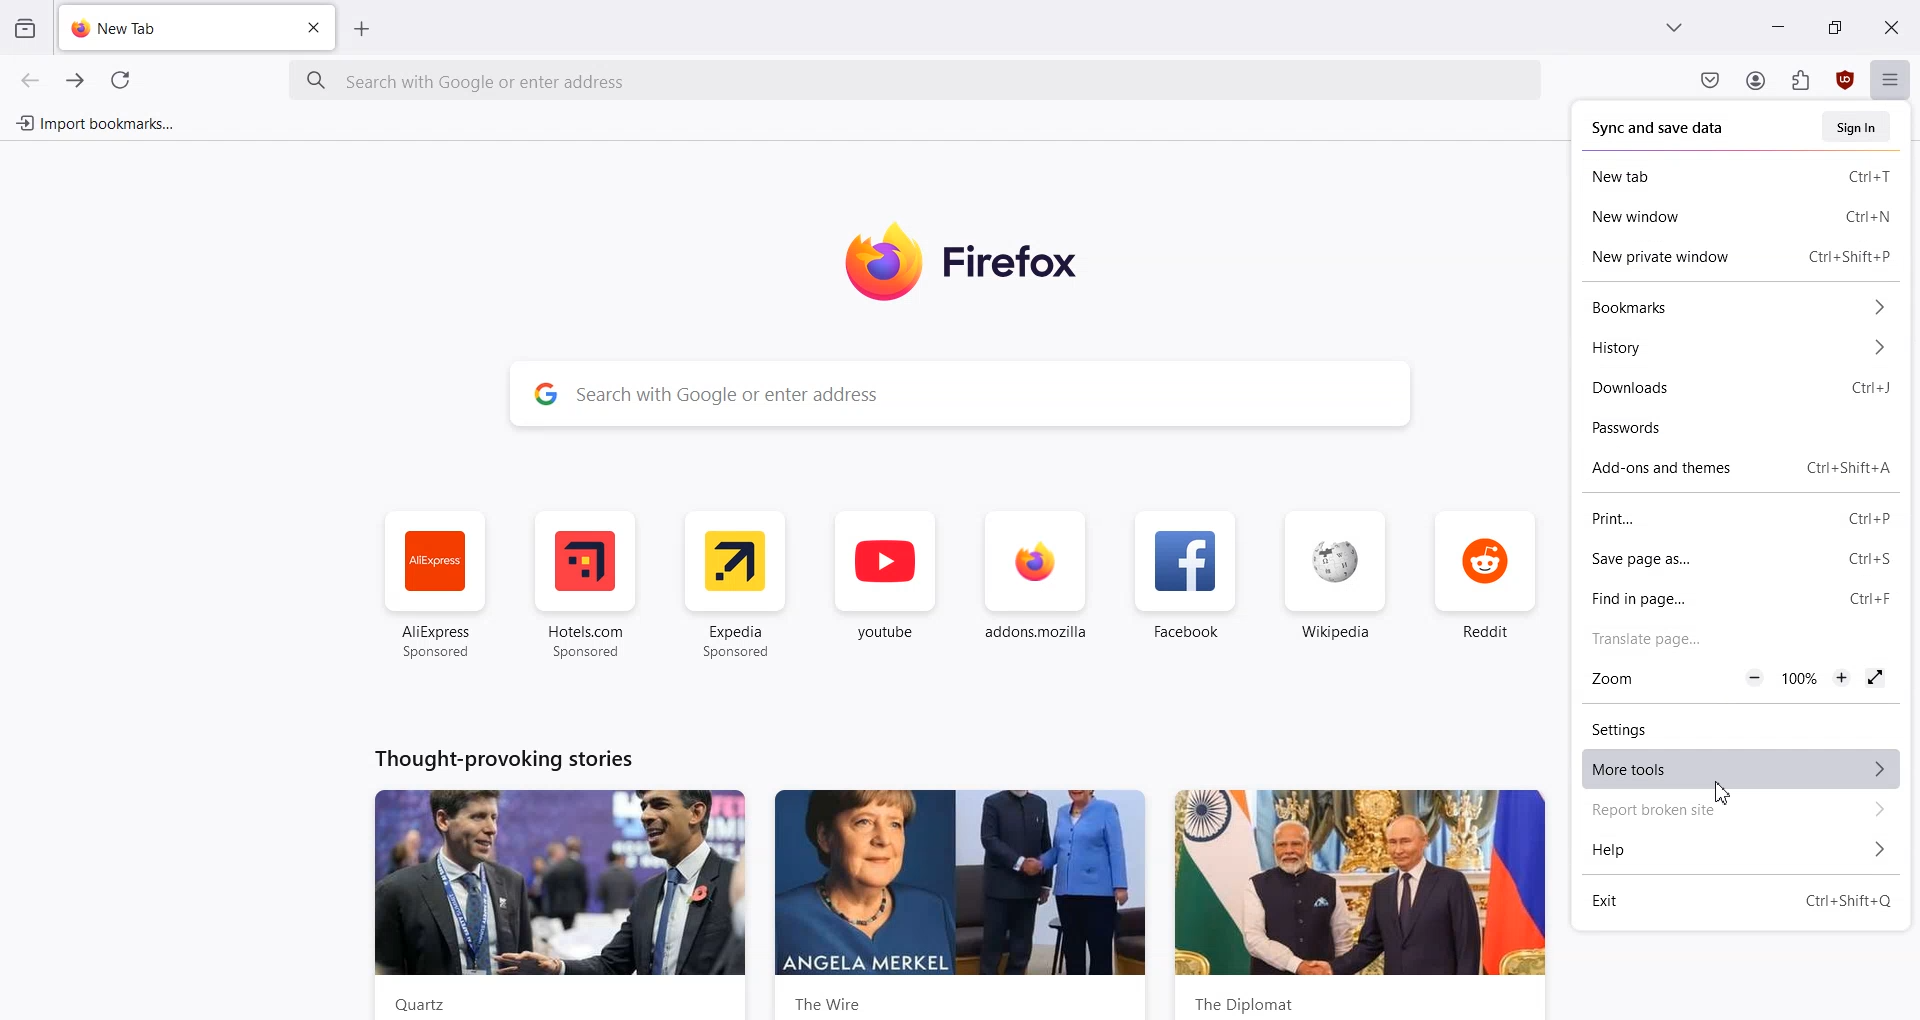 The image size is (1920, 1020). What do you see at coordinates (362, 29) in the screenshot?
I see `Add New tab` at bounding box center [362, 29].